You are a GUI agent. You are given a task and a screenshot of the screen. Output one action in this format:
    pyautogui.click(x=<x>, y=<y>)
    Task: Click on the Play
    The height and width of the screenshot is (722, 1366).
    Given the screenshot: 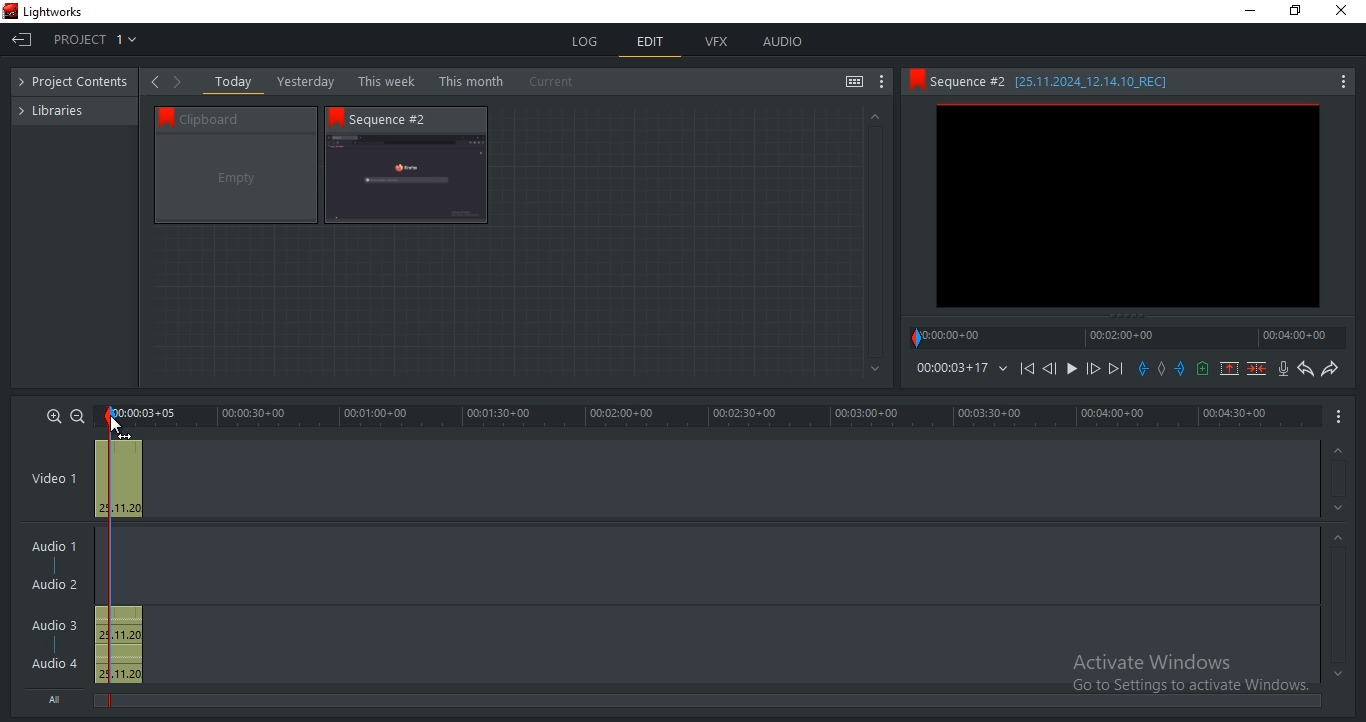 What is the action you would take?
    pyautogui.click(x=1072, y=369)
    